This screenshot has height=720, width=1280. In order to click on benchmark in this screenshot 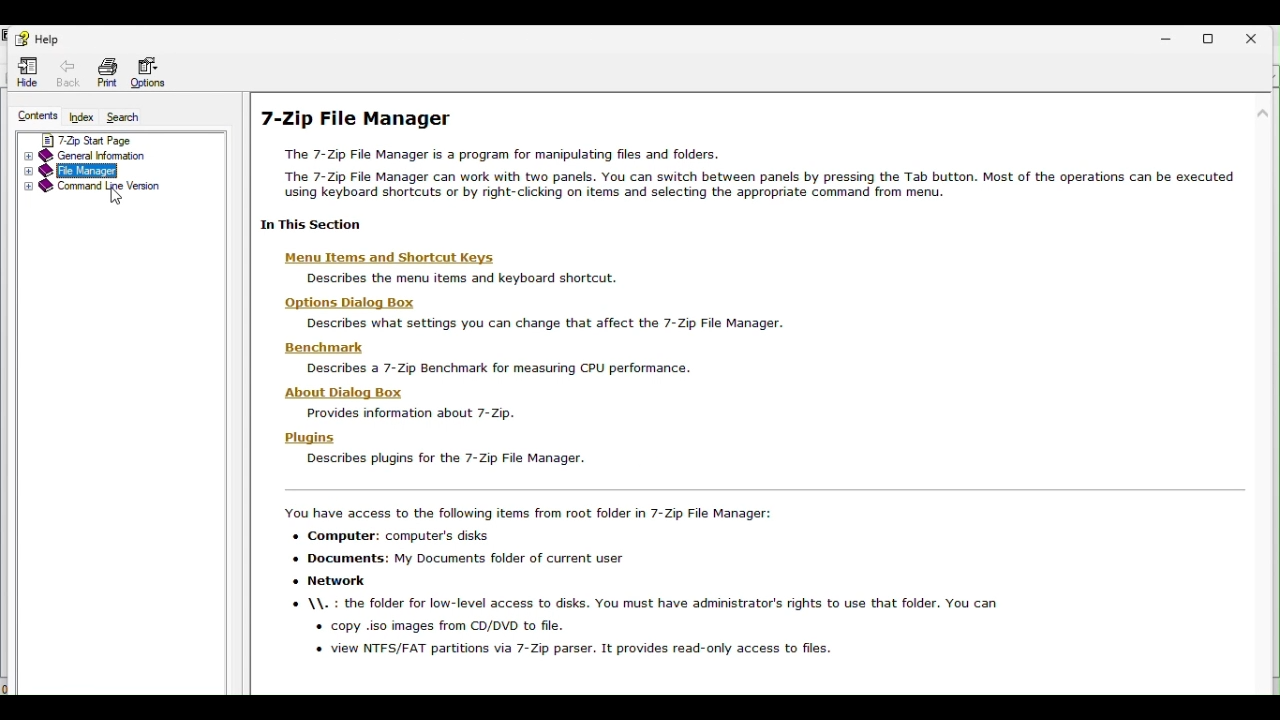, I will do `click(333, 348)`.